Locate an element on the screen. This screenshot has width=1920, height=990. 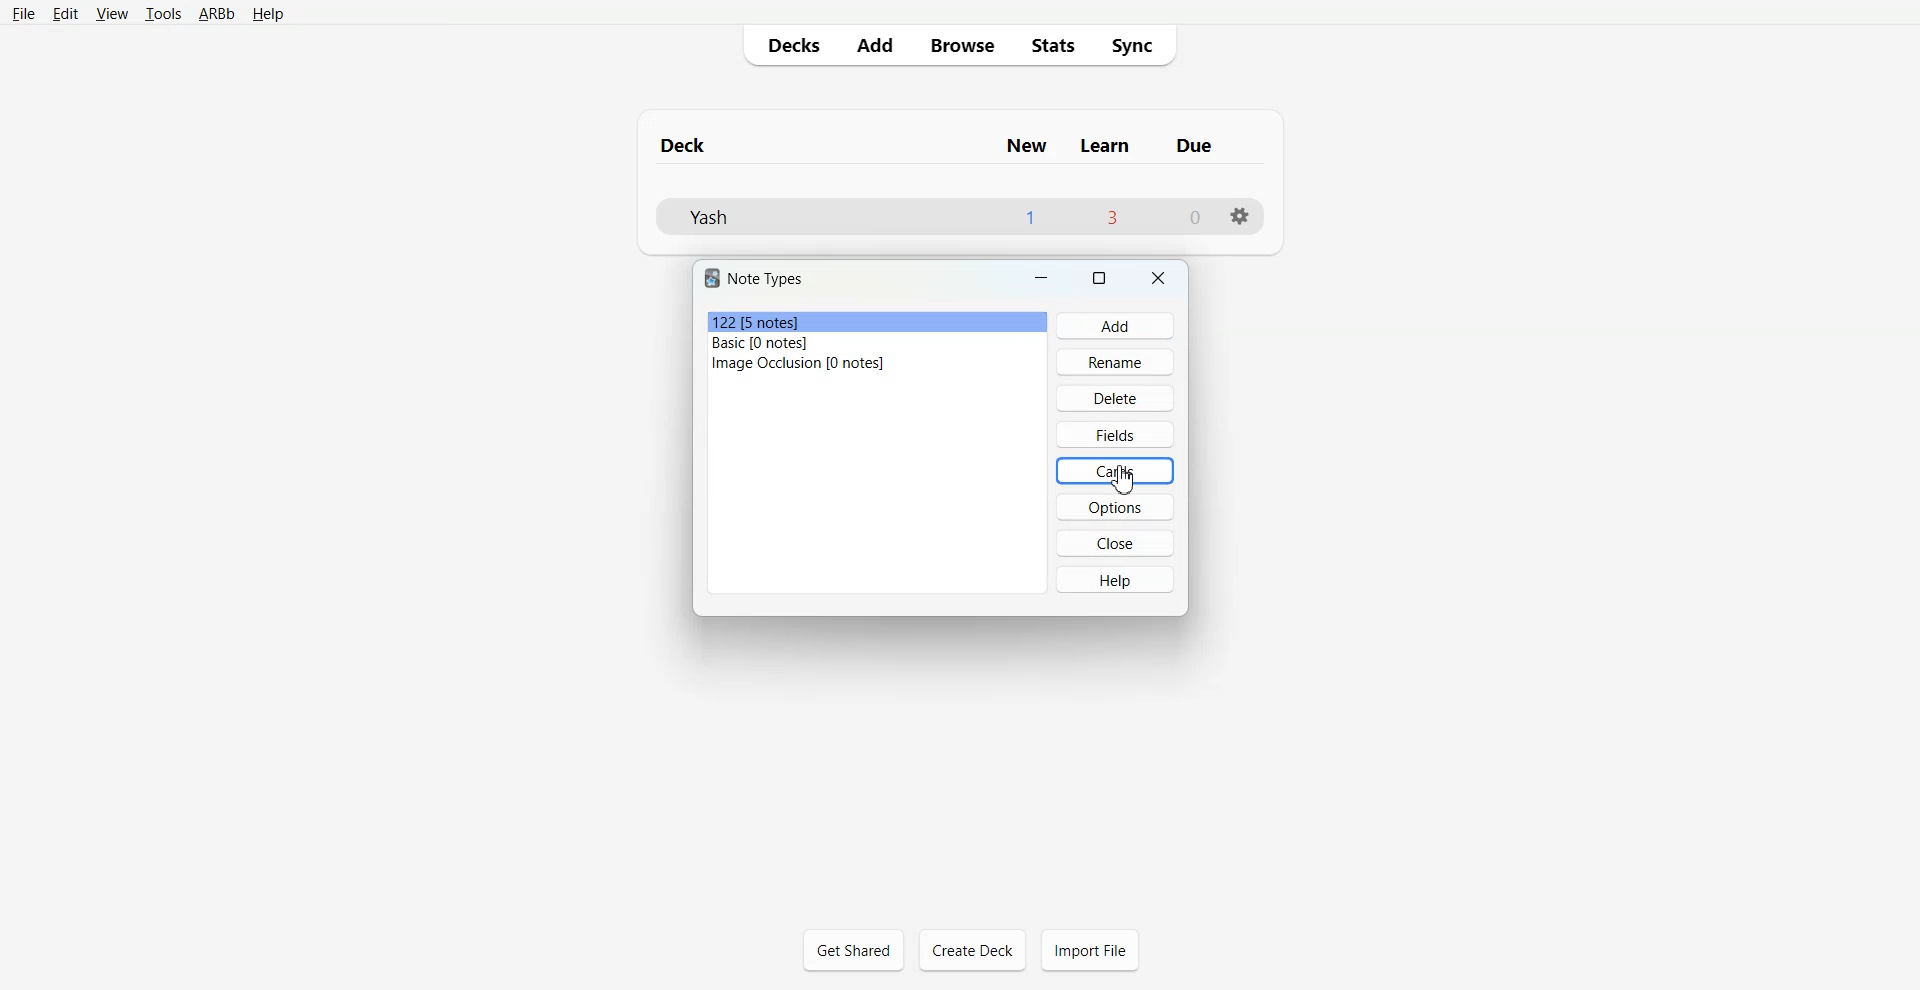
Add is located at coordinates (1116, 326).